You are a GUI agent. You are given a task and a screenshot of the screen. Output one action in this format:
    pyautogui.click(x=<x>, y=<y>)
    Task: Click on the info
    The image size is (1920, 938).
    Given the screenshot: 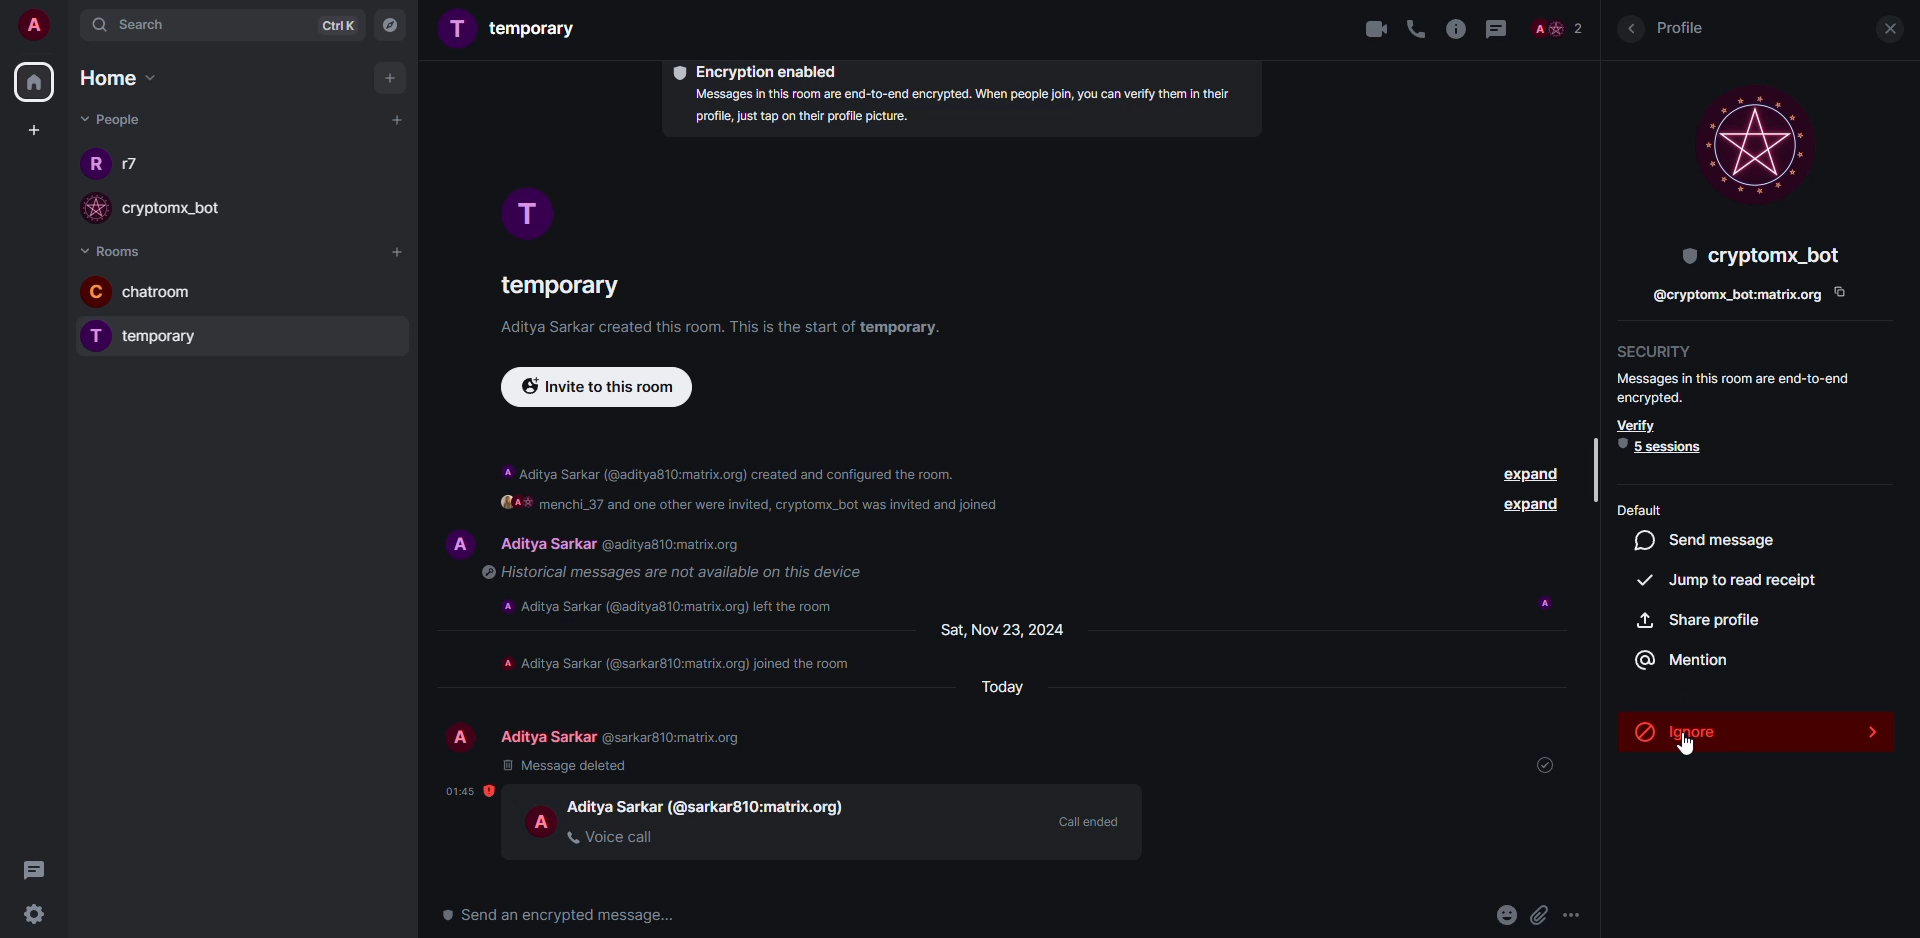 What is the action you would take?
    pyautogui.click(x=675, y=604)
    